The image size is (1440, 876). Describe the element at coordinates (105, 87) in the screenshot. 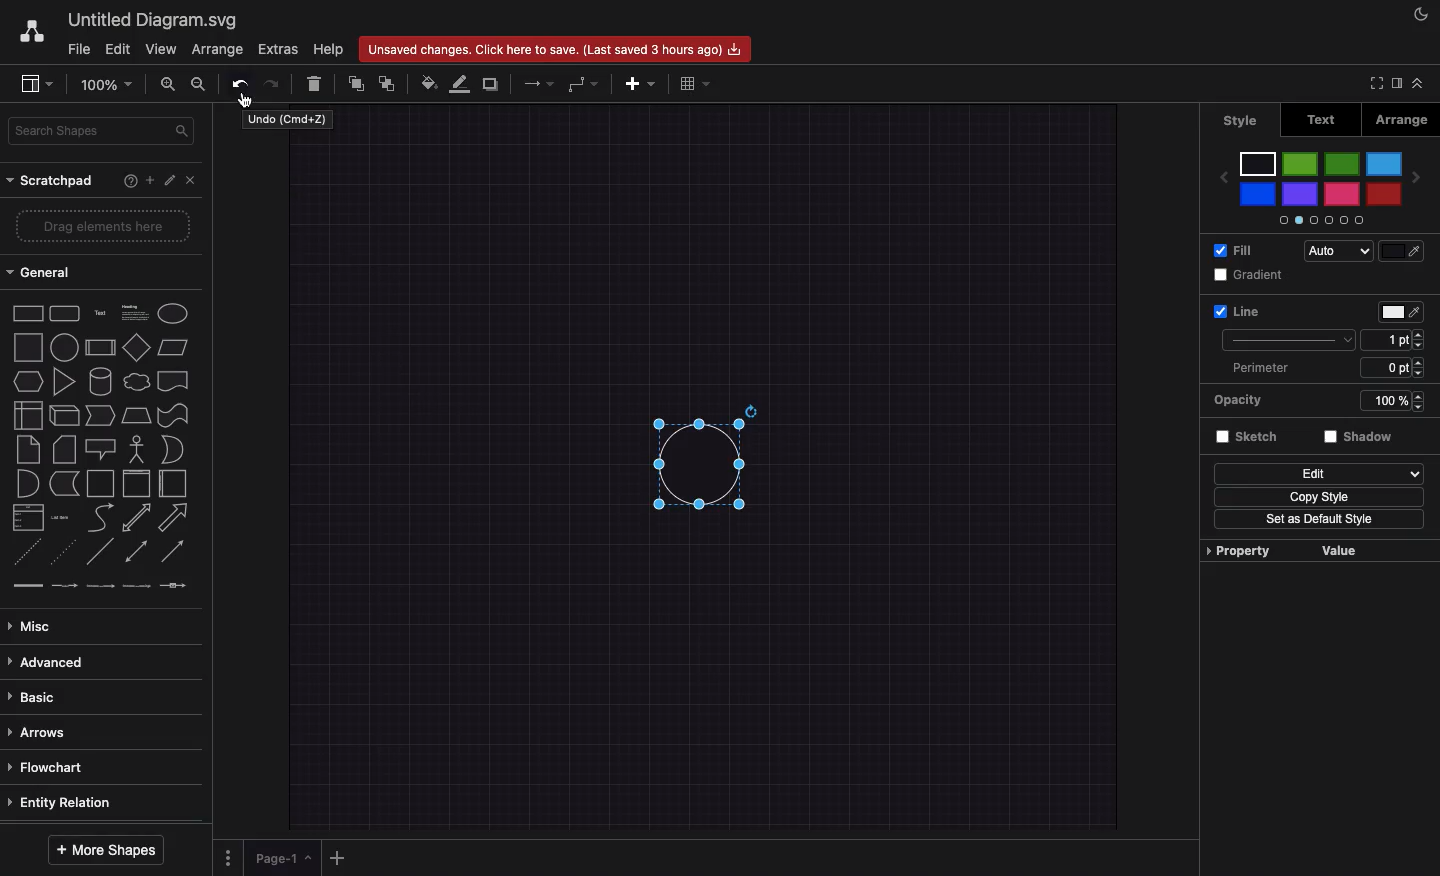

I see `Zoom` at that location.